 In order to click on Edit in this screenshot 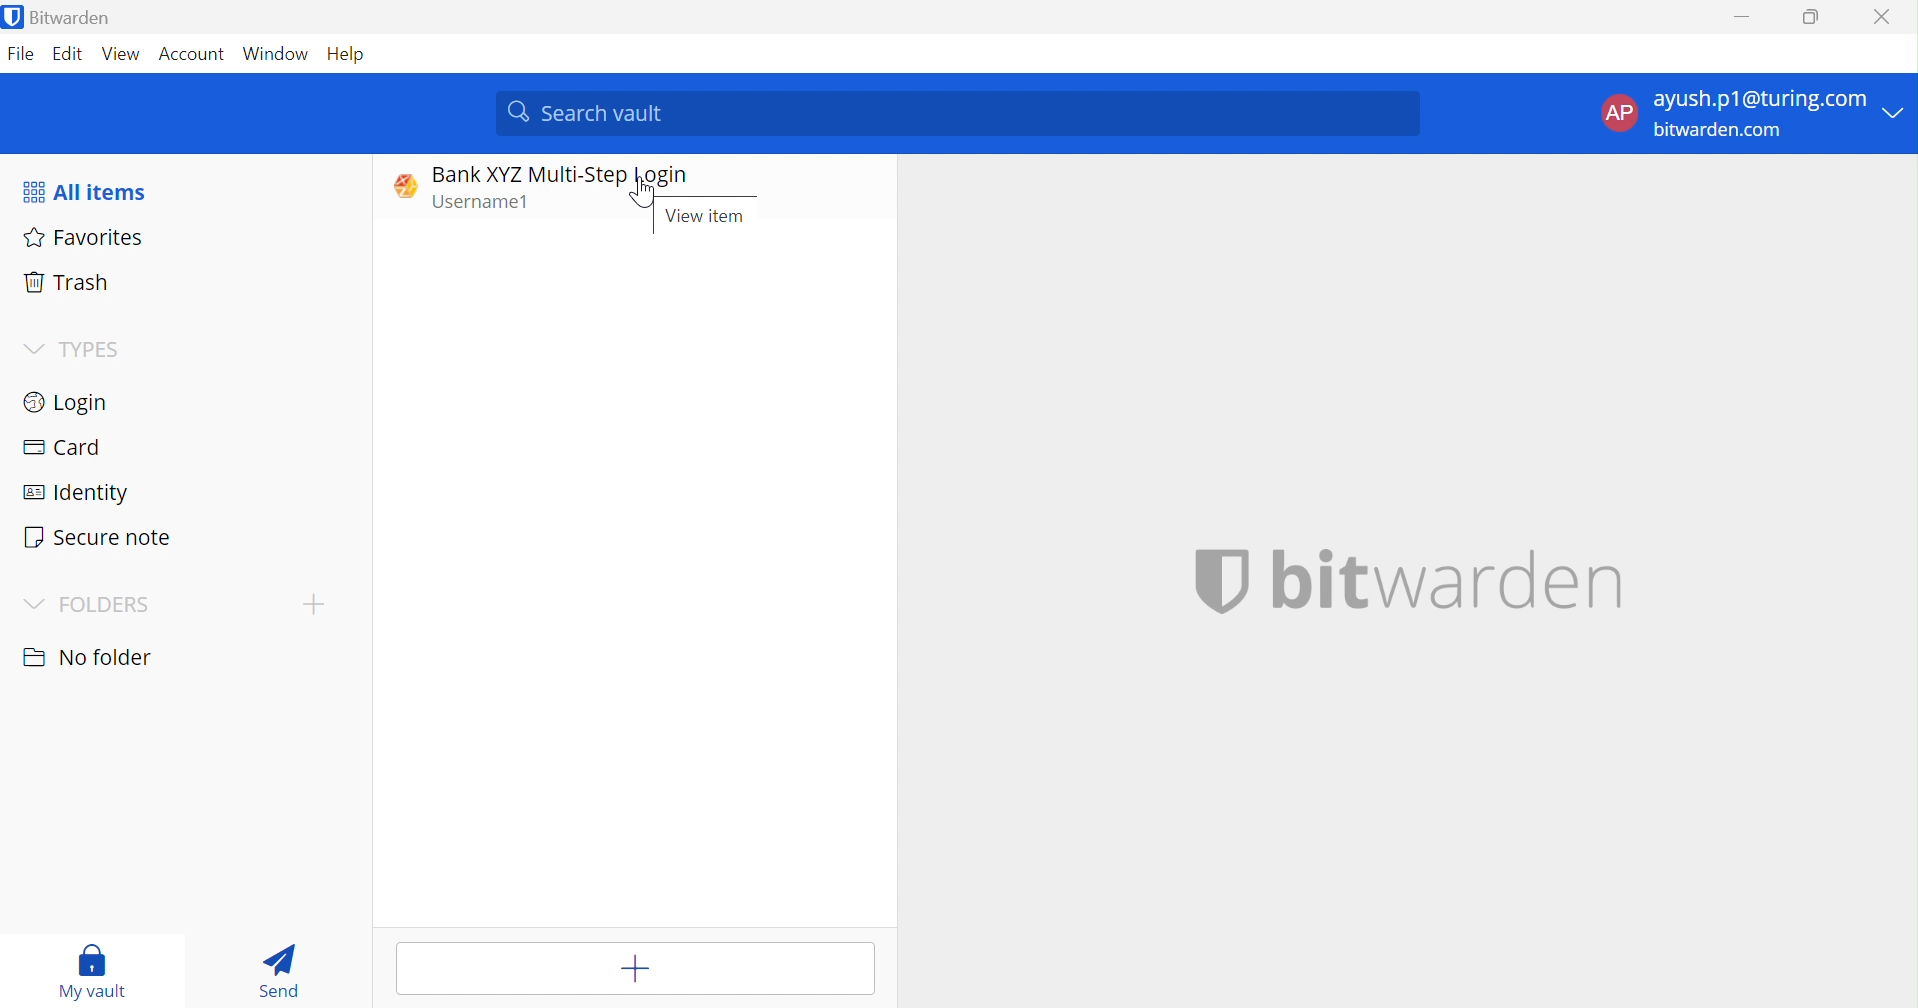, I will do `click(67, 54)`.